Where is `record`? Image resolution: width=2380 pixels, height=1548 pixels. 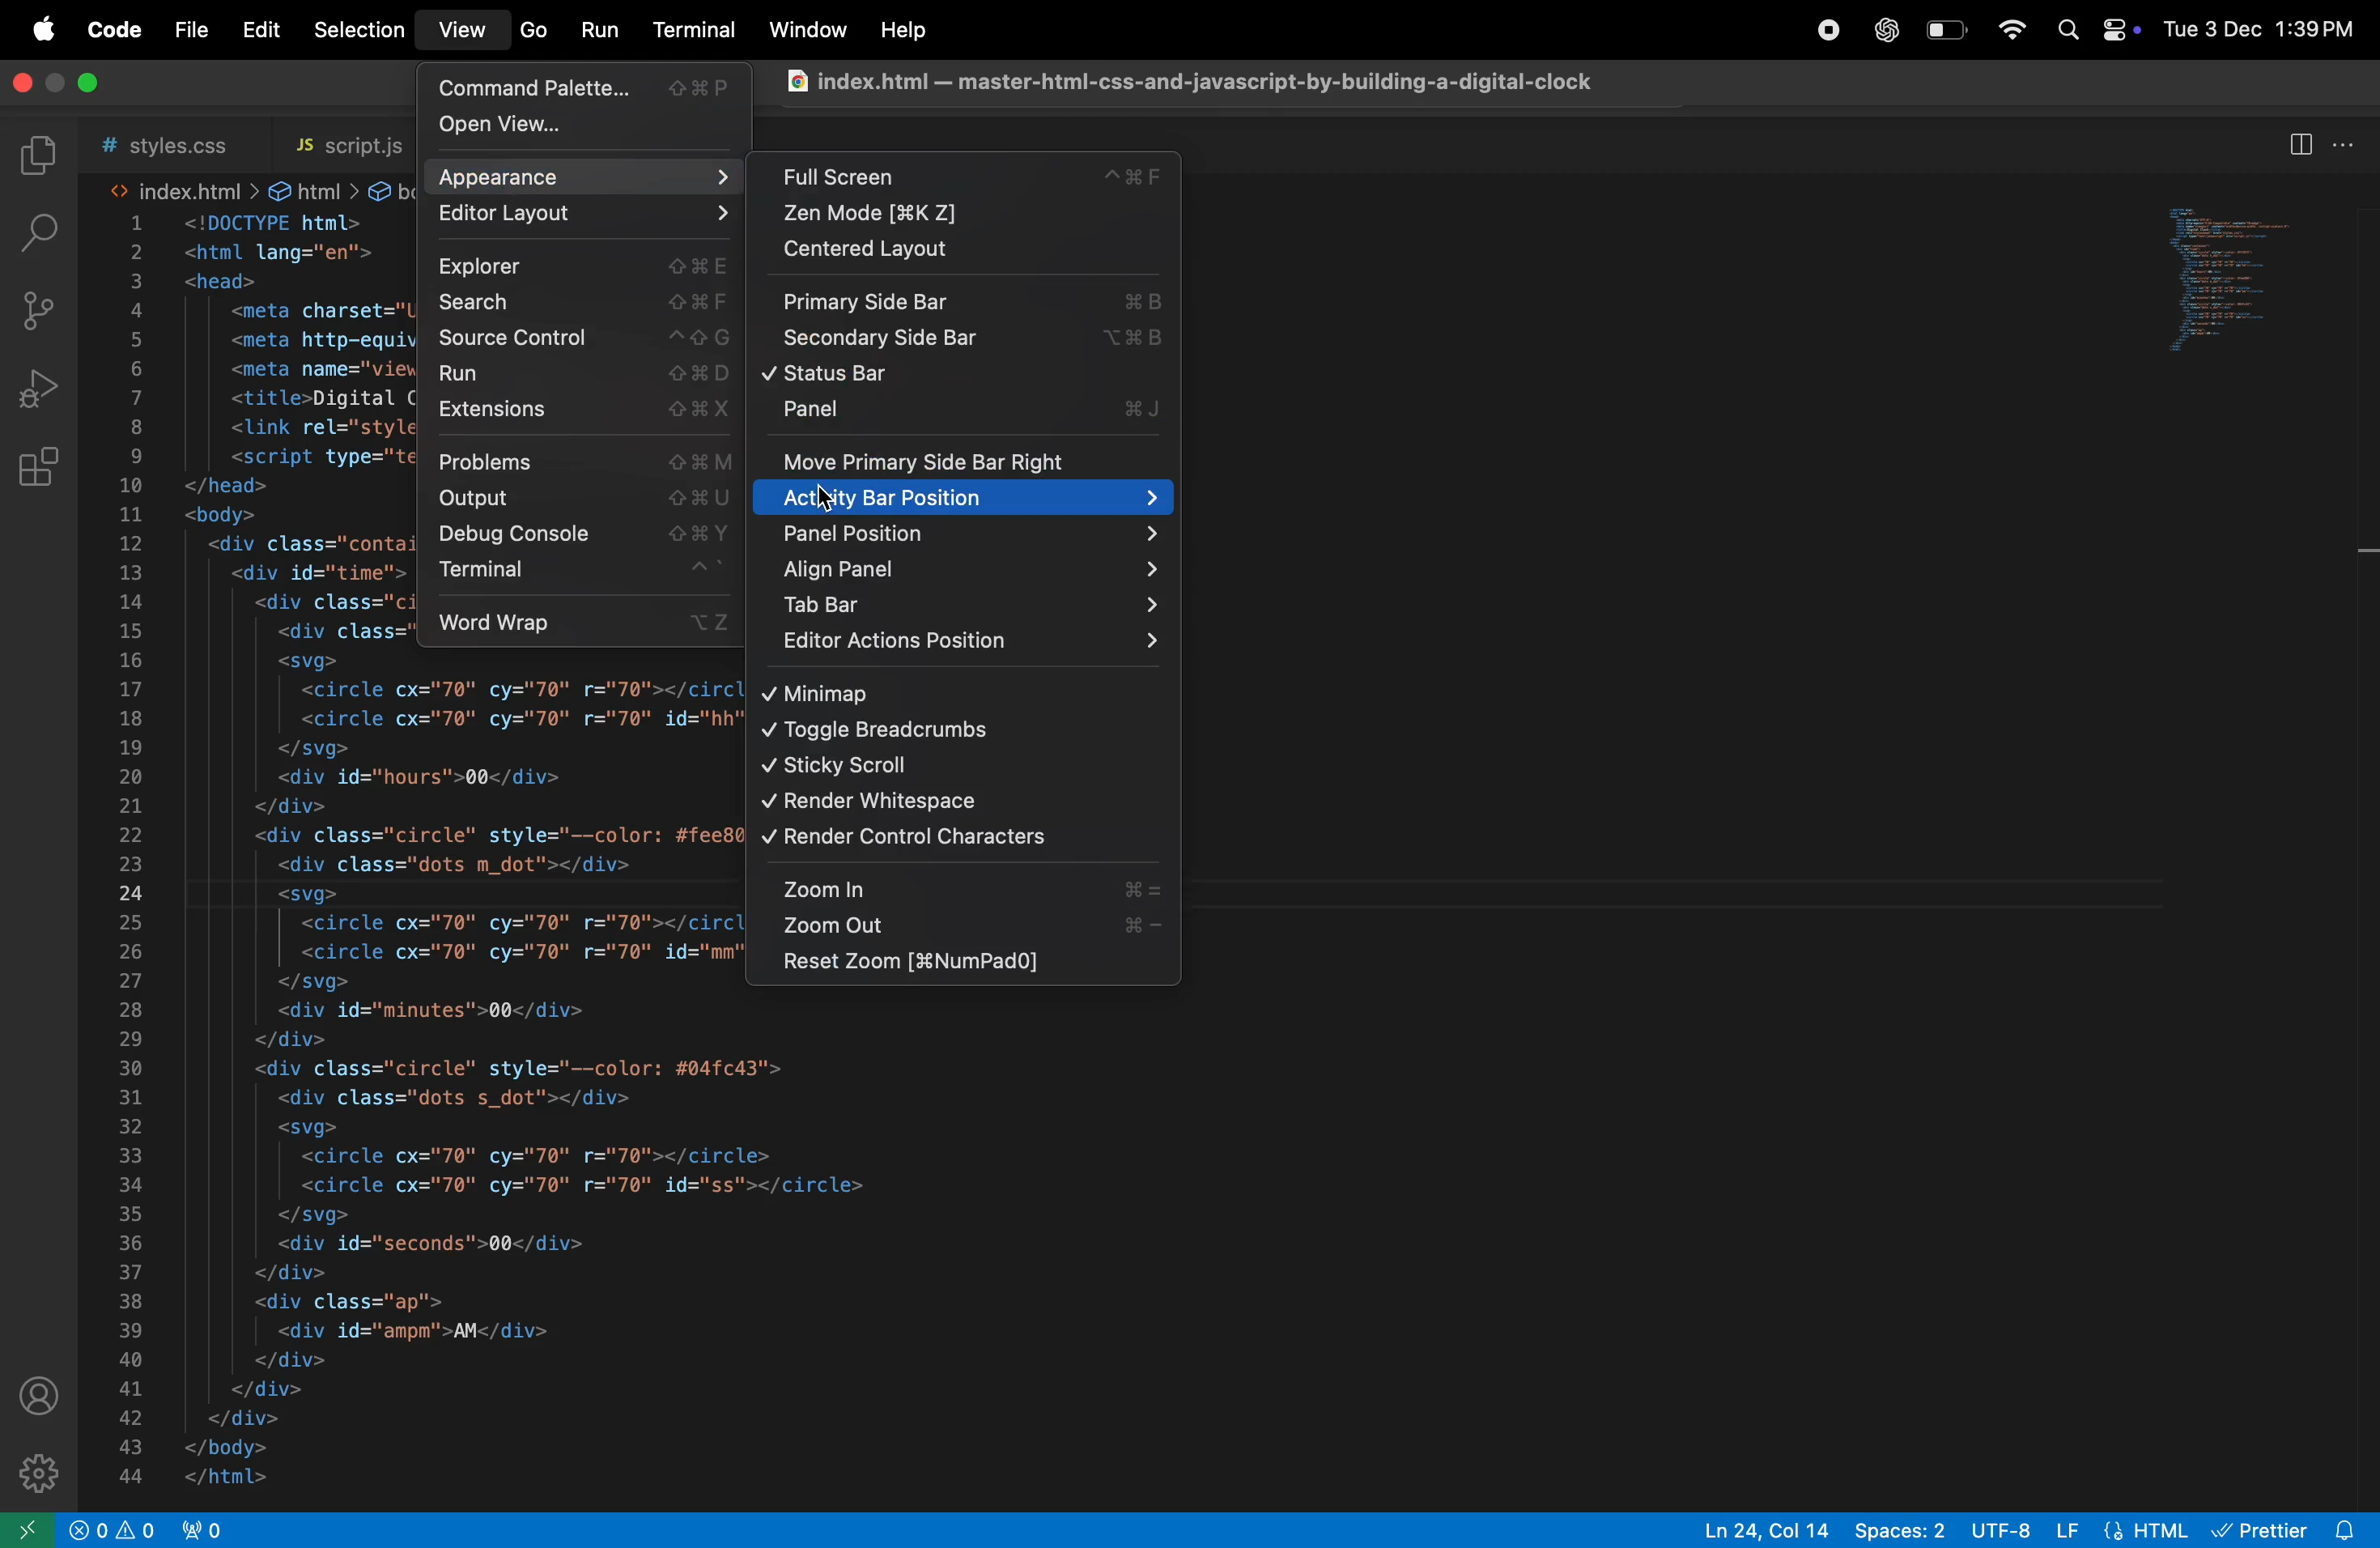 record is located at coordinates (1818, 31).